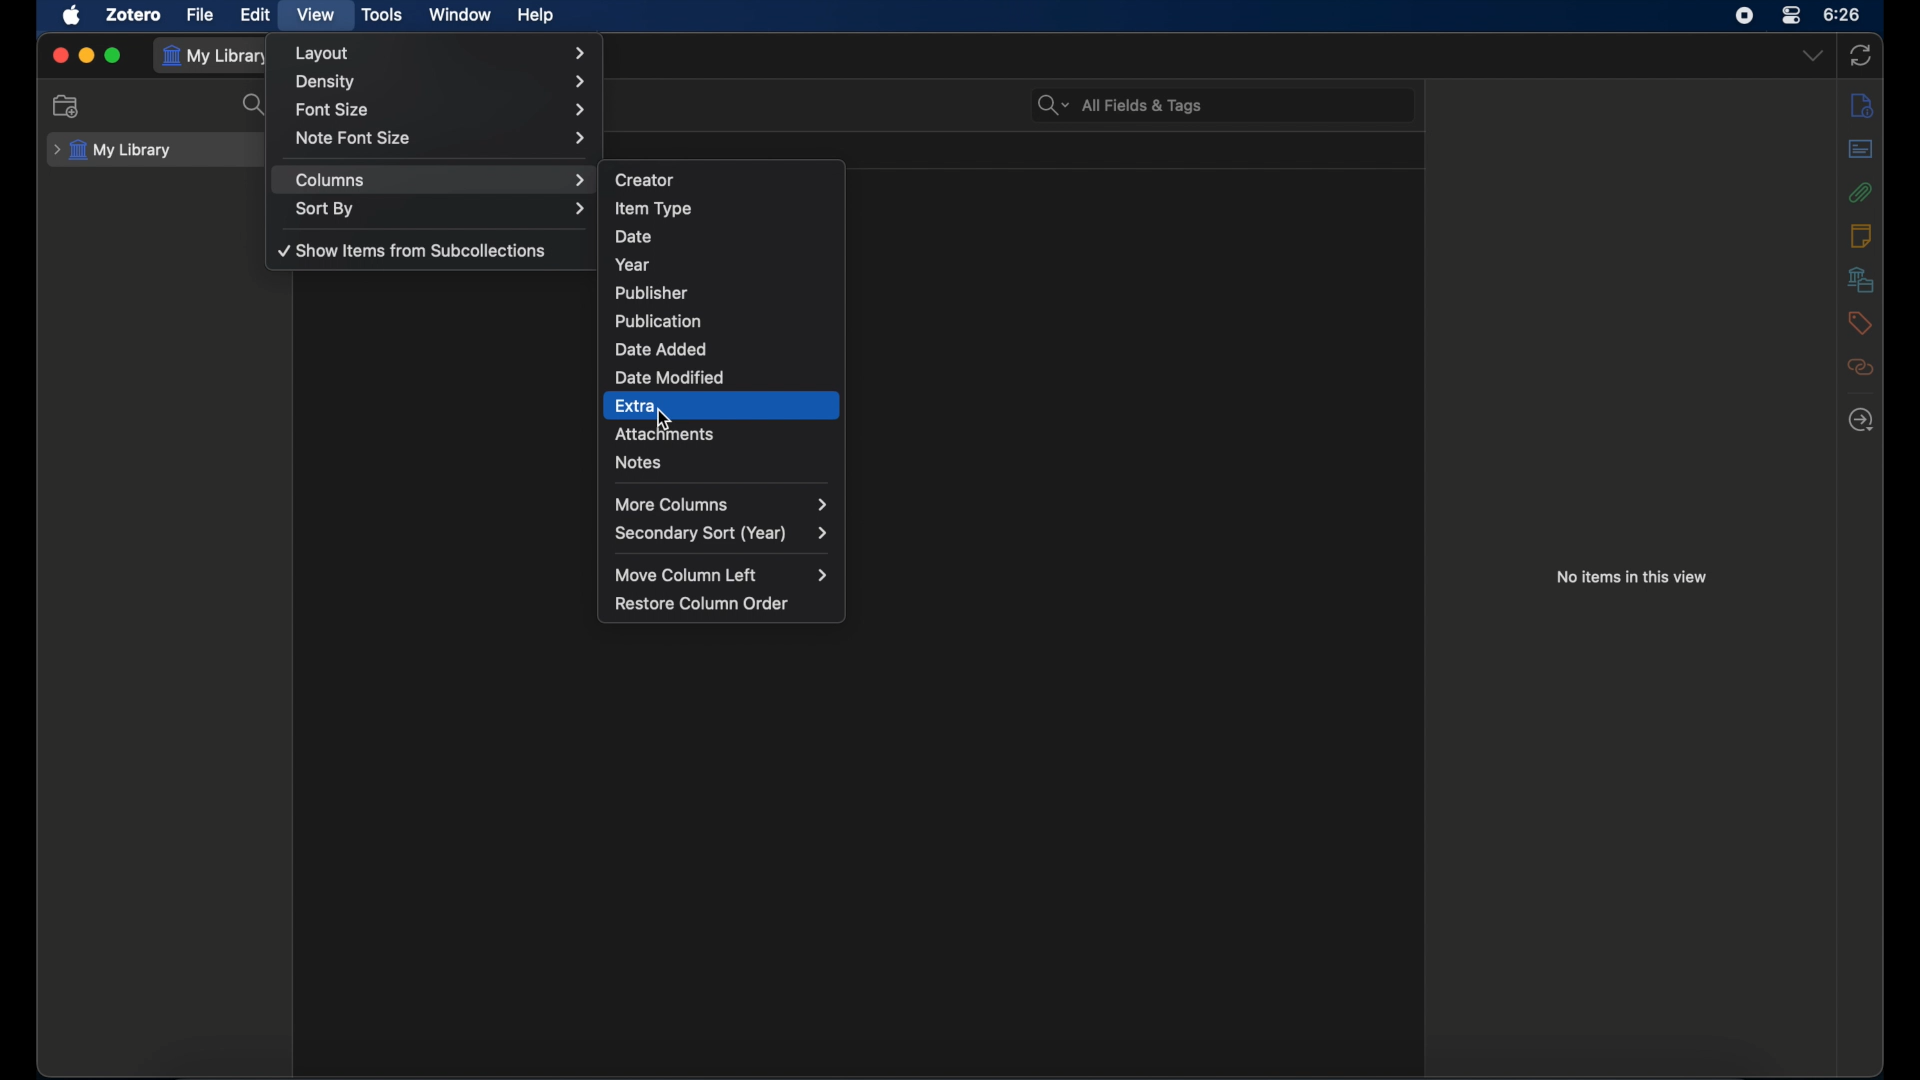  What do you see at coordinates (721, 348) in the screenshot?
I see `date added` at bounding box center [721, 348].